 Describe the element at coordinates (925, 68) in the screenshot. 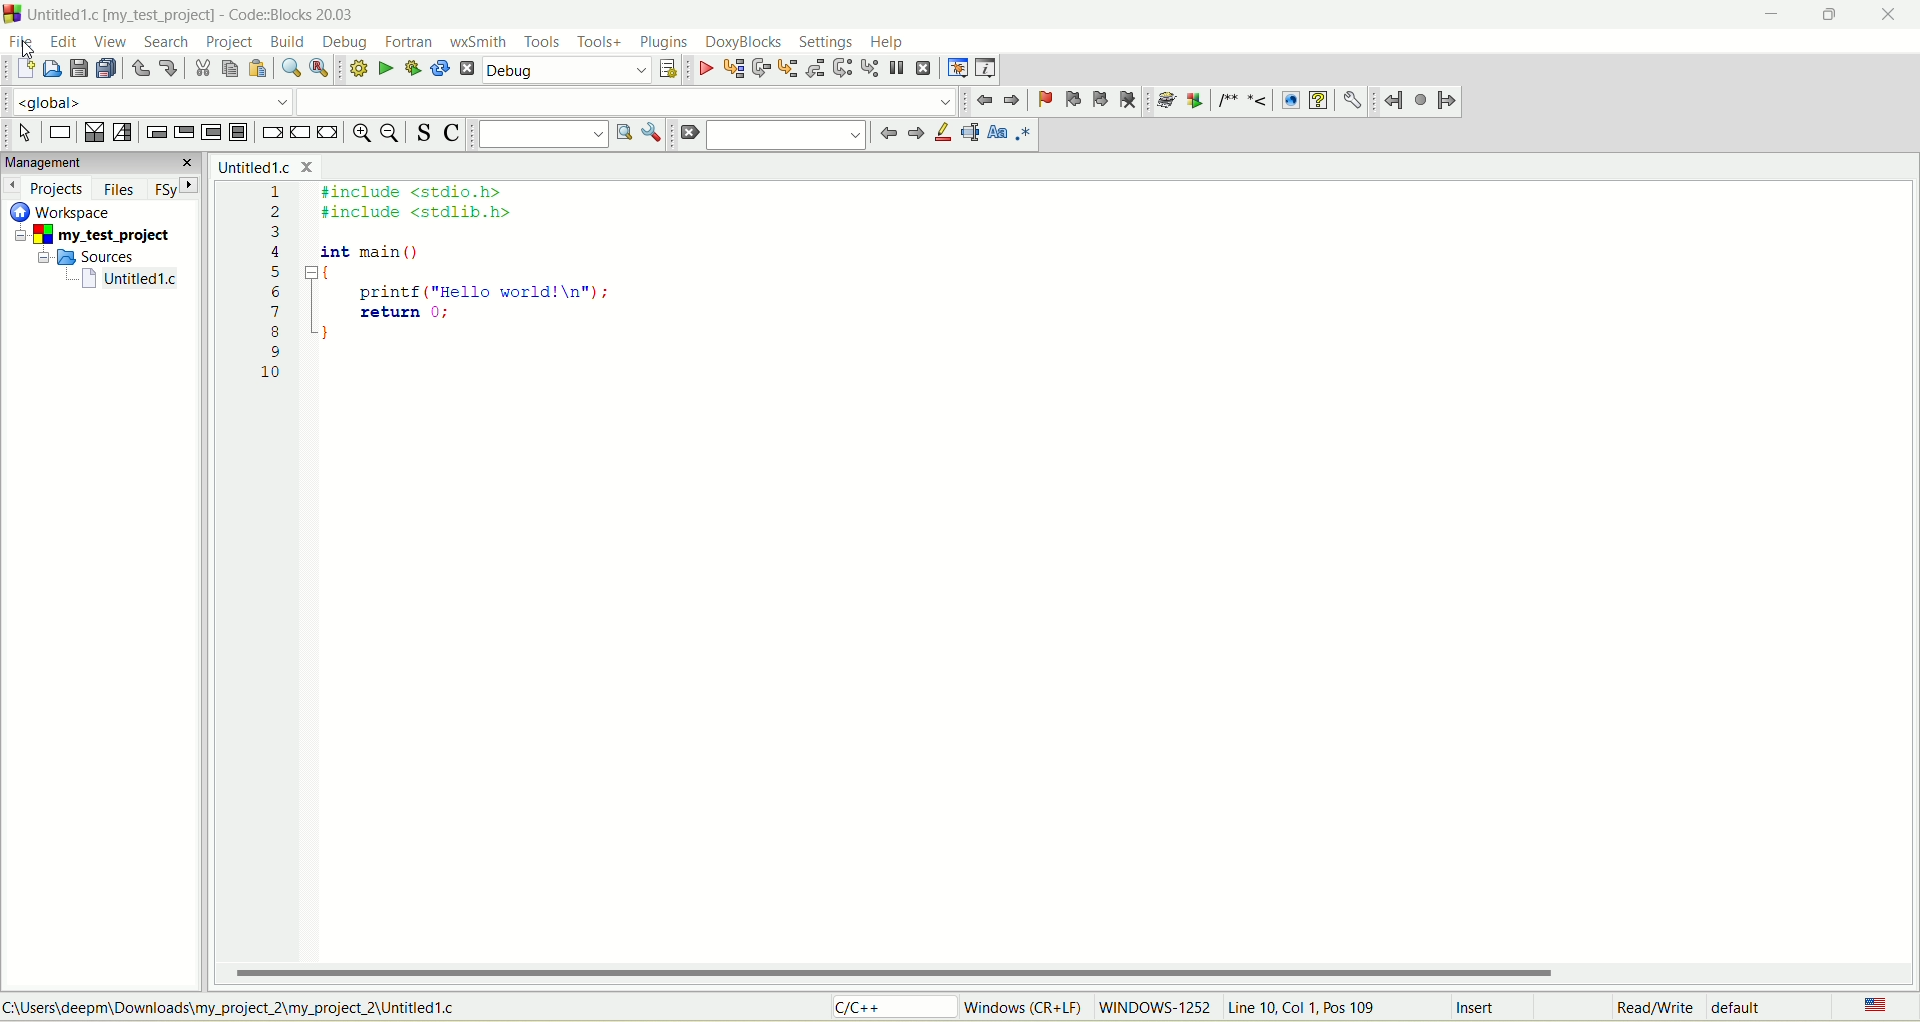

I see `stop debugger` at that location.